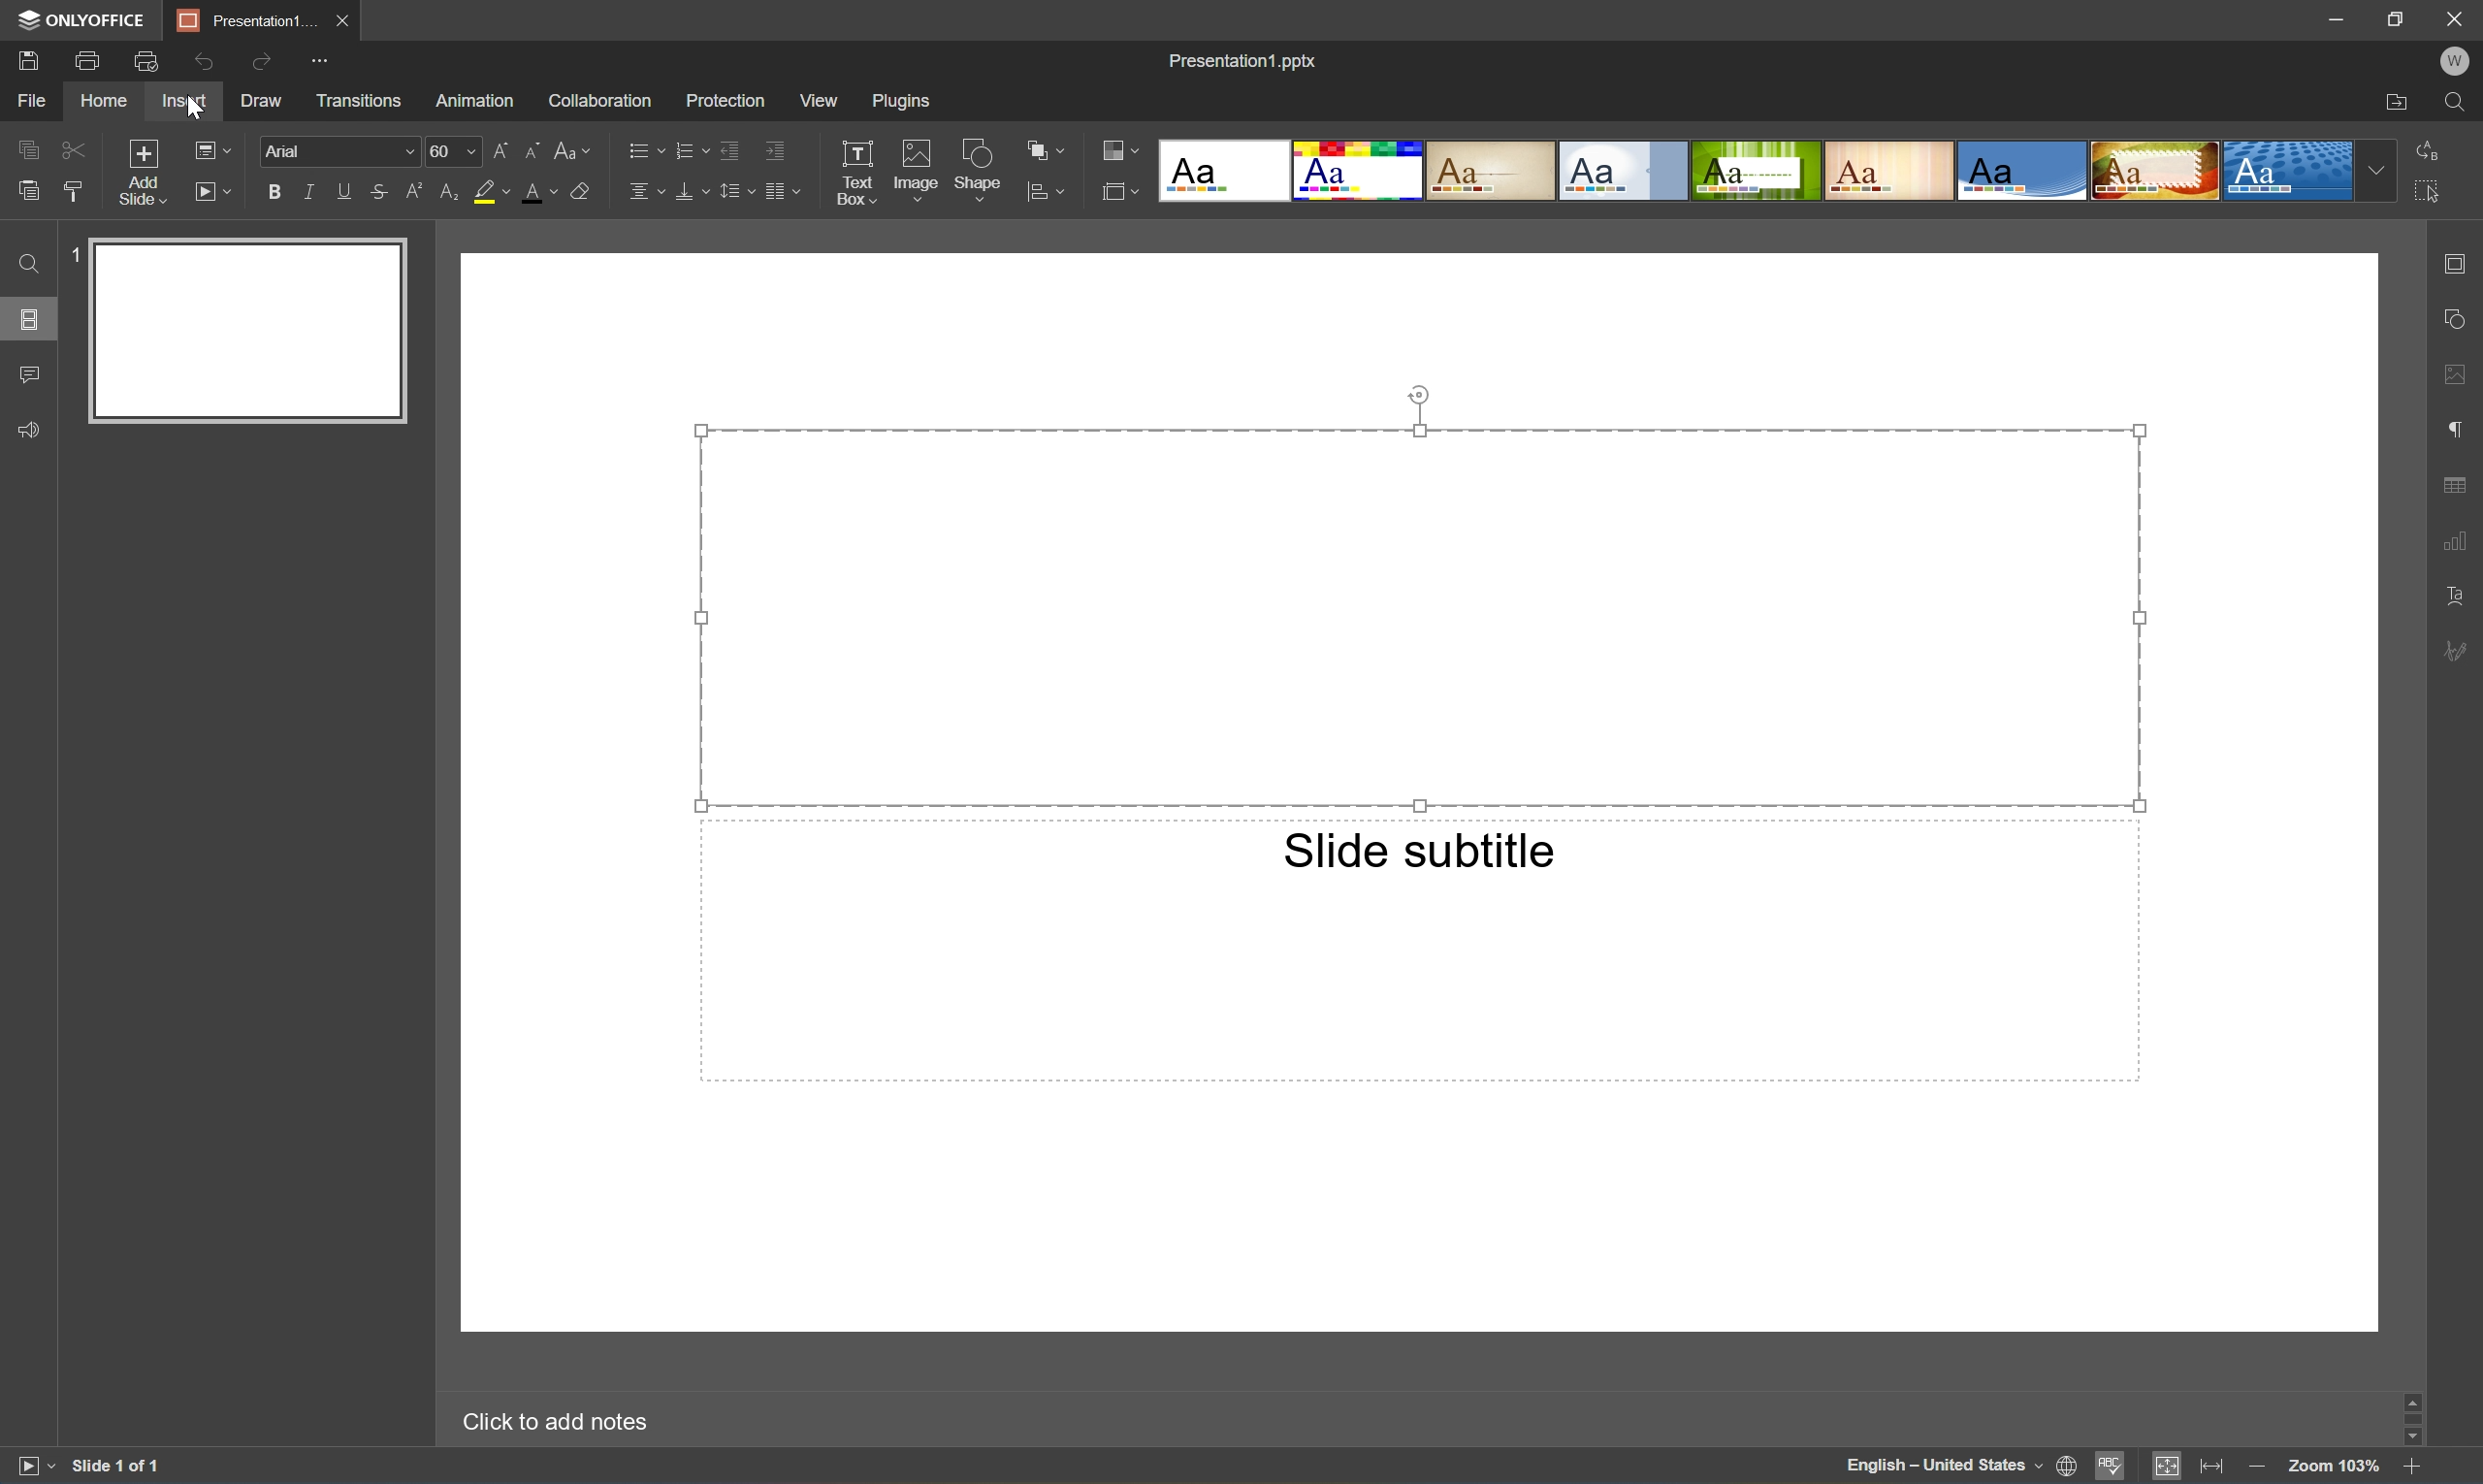  Describe the element at coordinates (31, 373) in the screenshot. I see `Comments` at that location.